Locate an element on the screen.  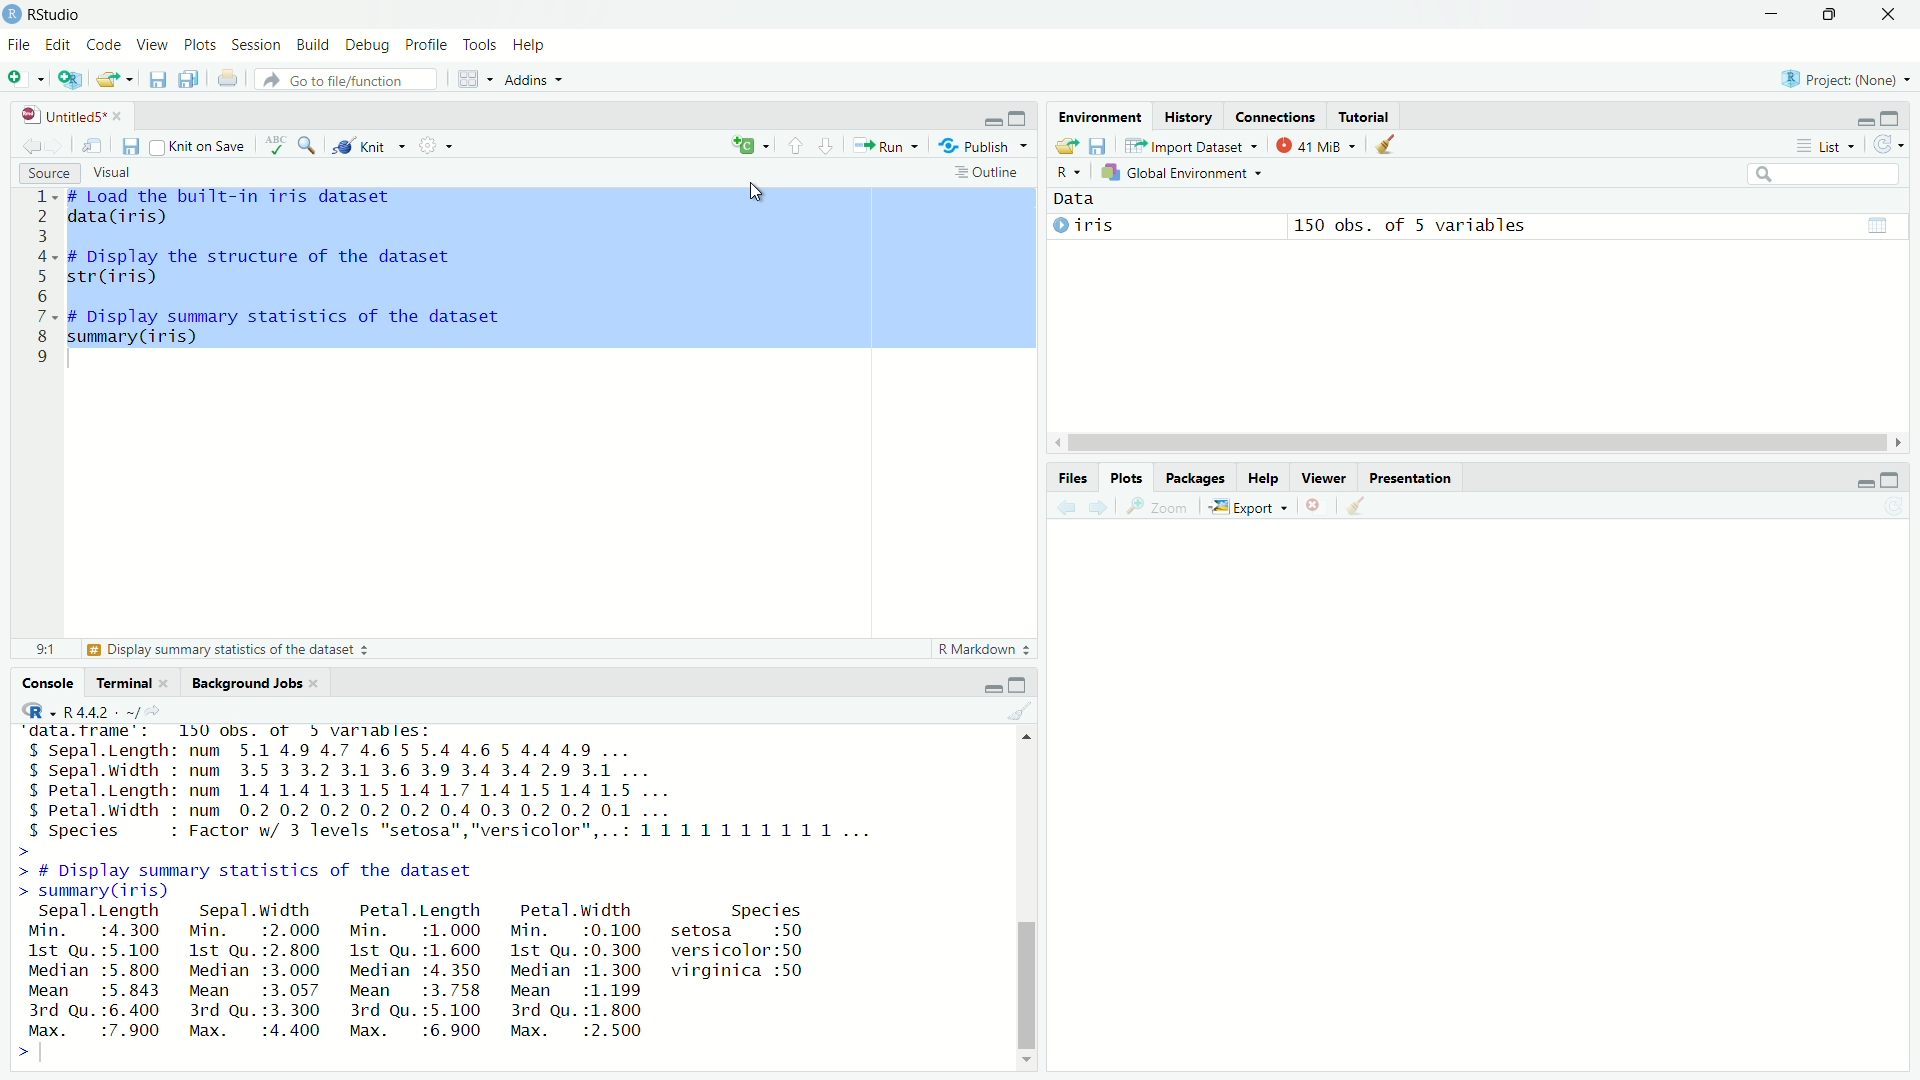
Code is located at coordinates (103, 45).